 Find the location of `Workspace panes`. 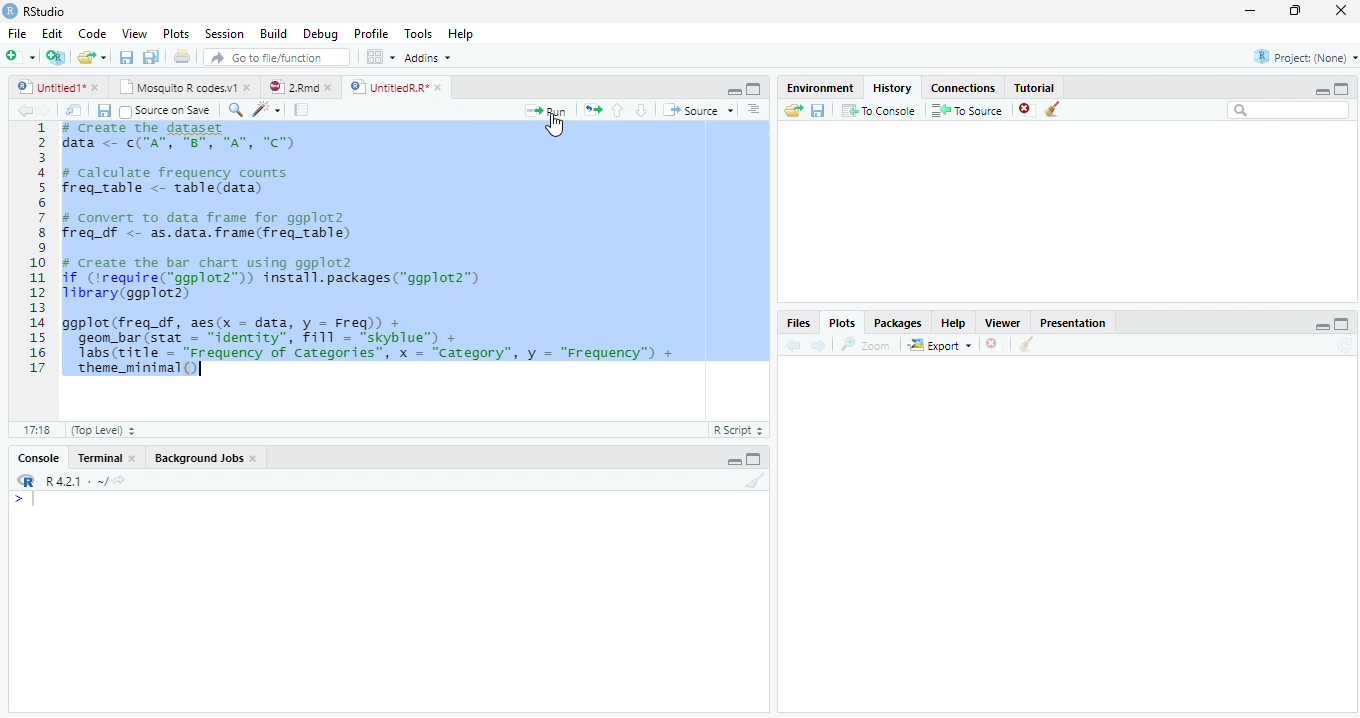

Workspace panes is located at coordinates (378, 57).